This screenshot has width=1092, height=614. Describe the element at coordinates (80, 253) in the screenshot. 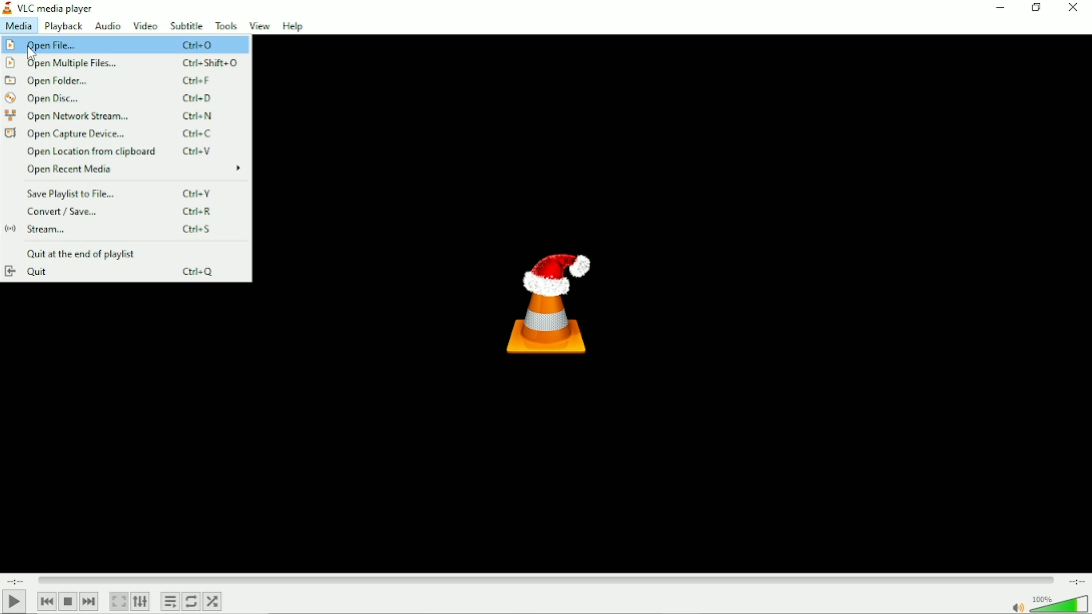

I see `Quit at the end of playlist` at that location.